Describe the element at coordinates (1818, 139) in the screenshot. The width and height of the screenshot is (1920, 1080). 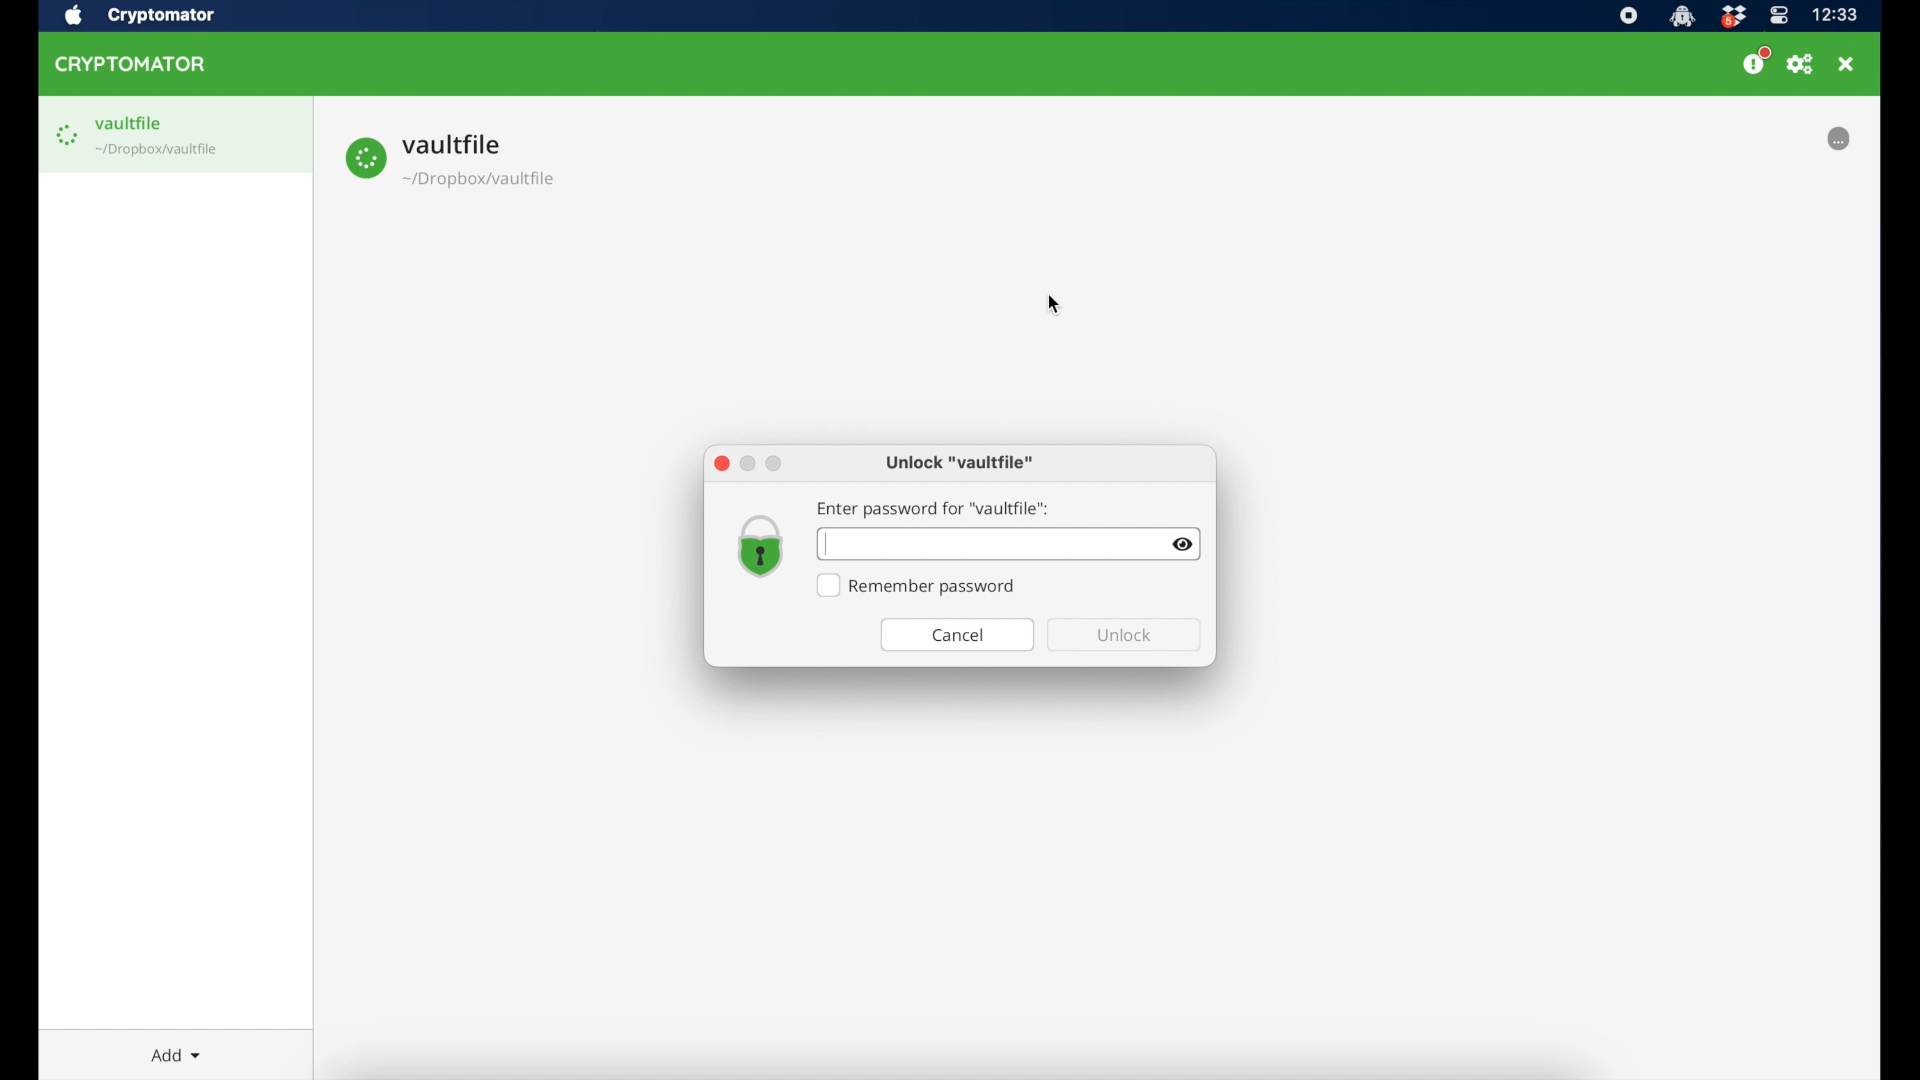
I see `locked` at that location.